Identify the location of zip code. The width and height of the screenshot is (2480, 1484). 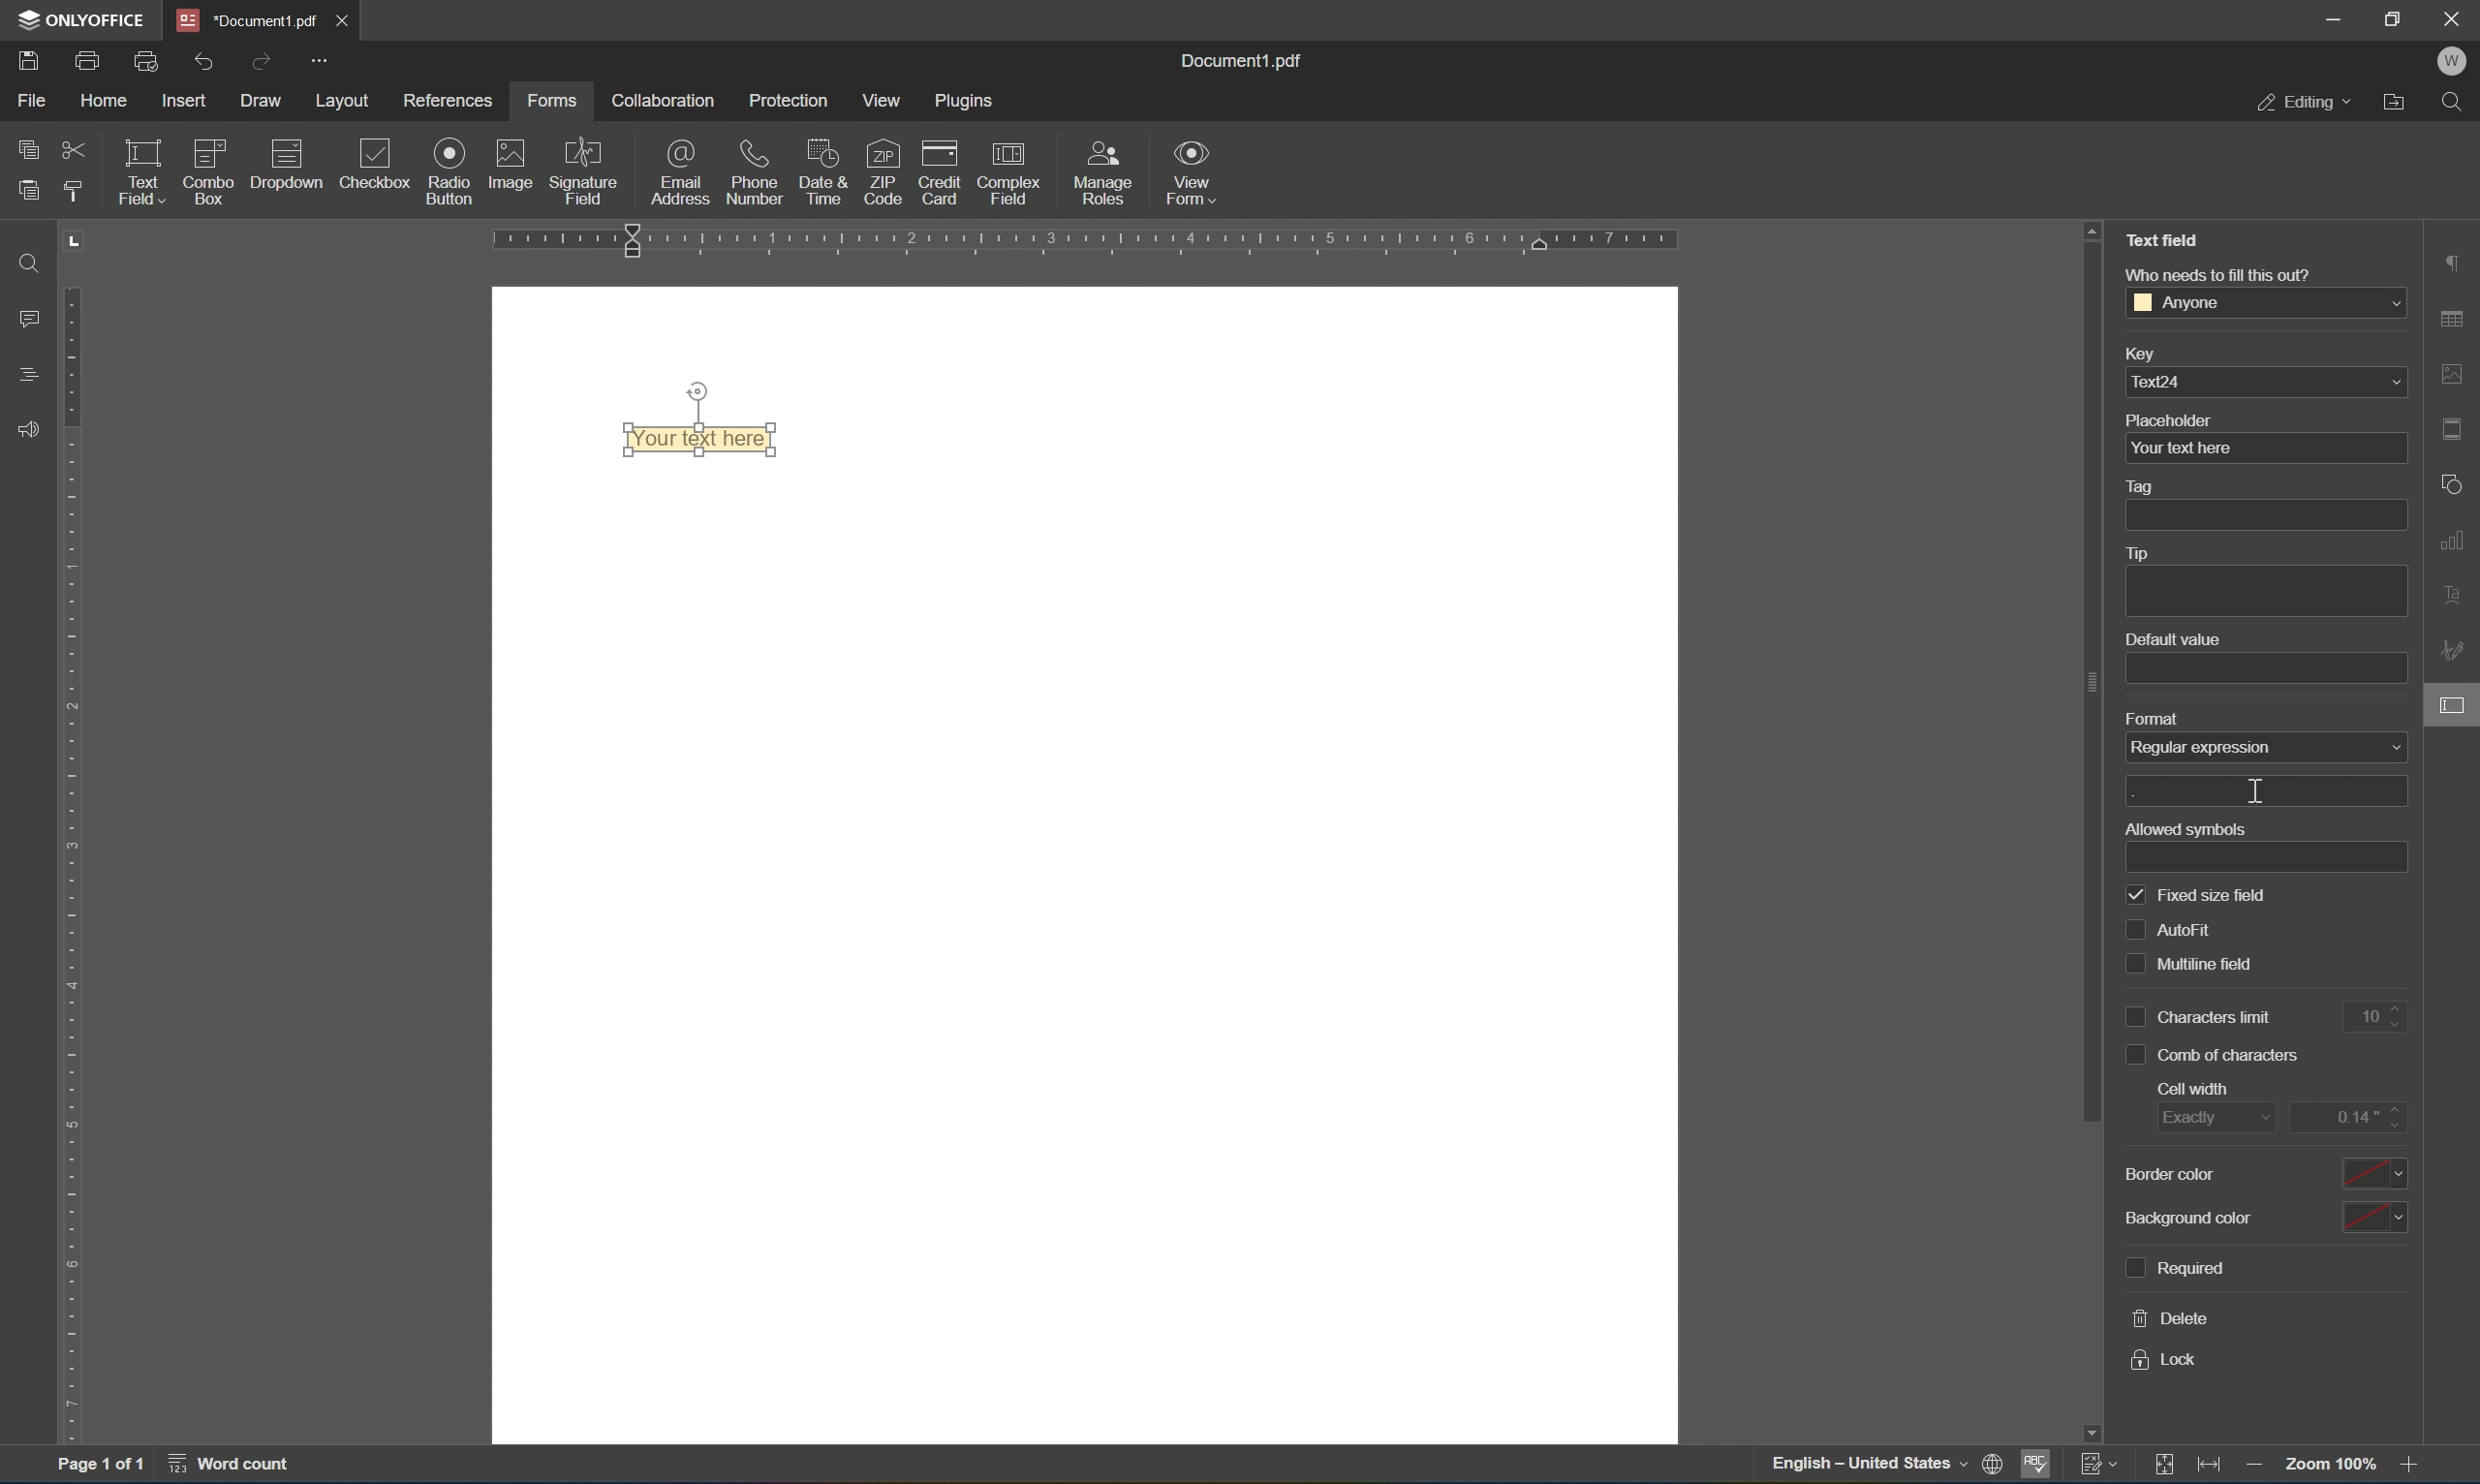
(883, 171).